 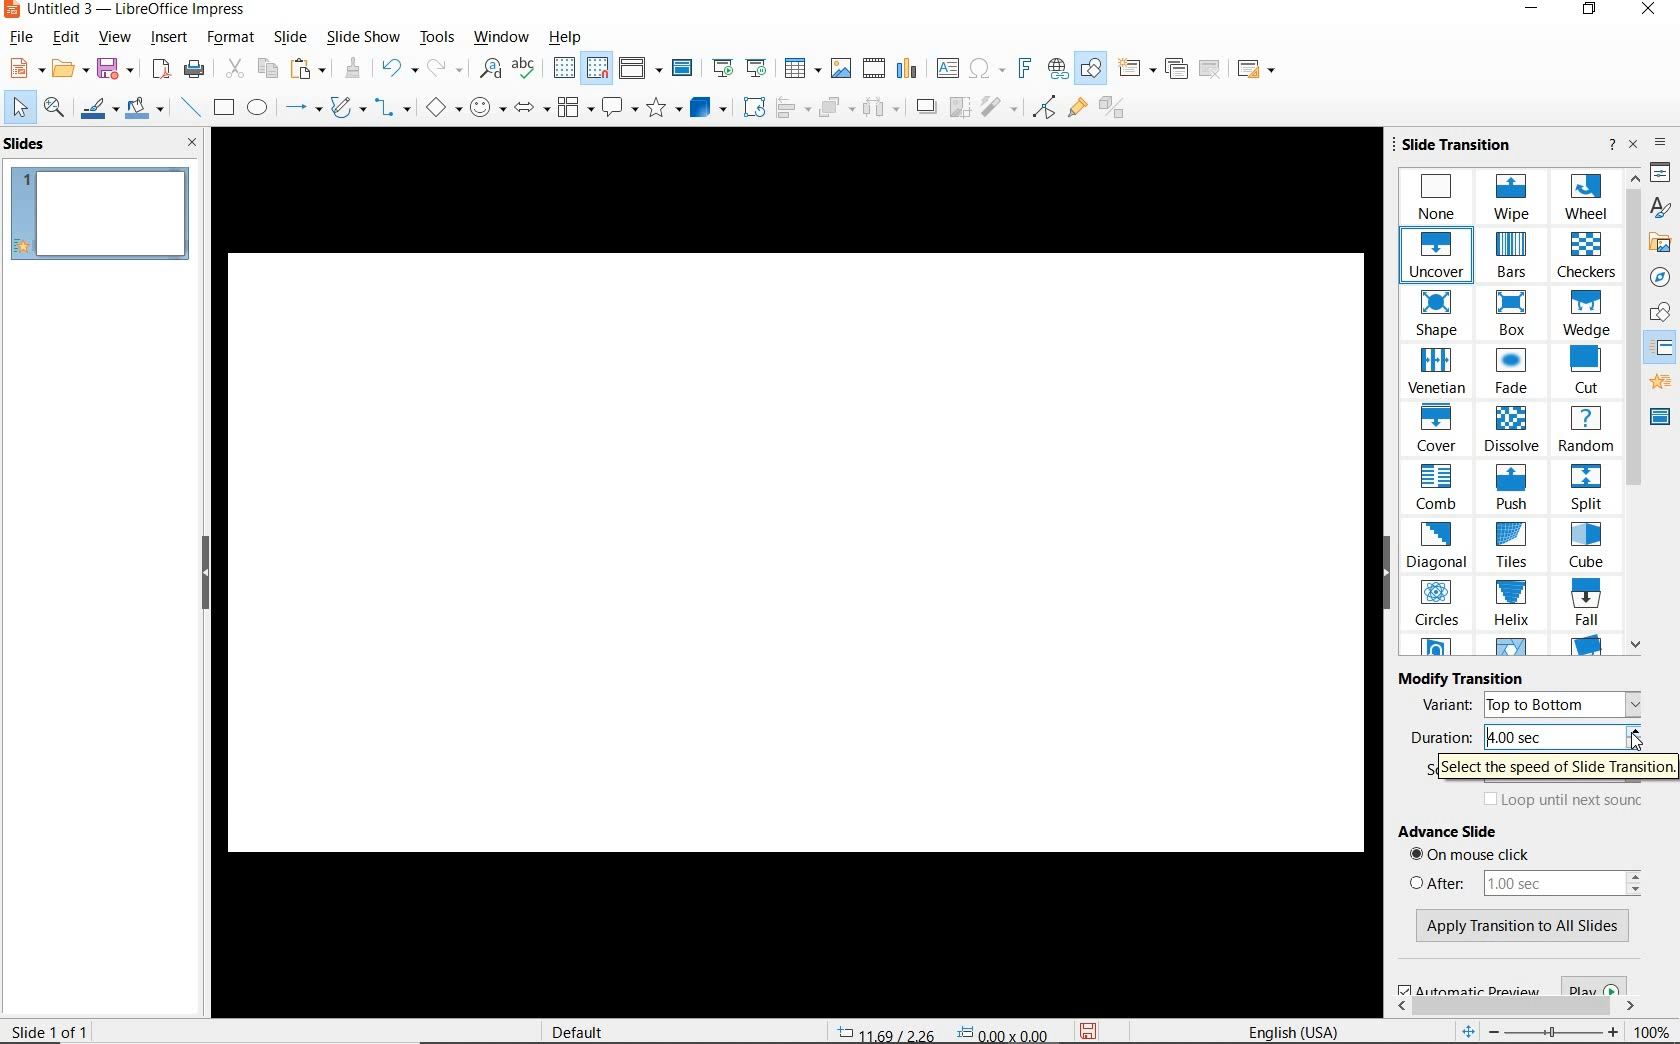 I want to click on ALIGN OBJECTS, so click(x=792, y=107).